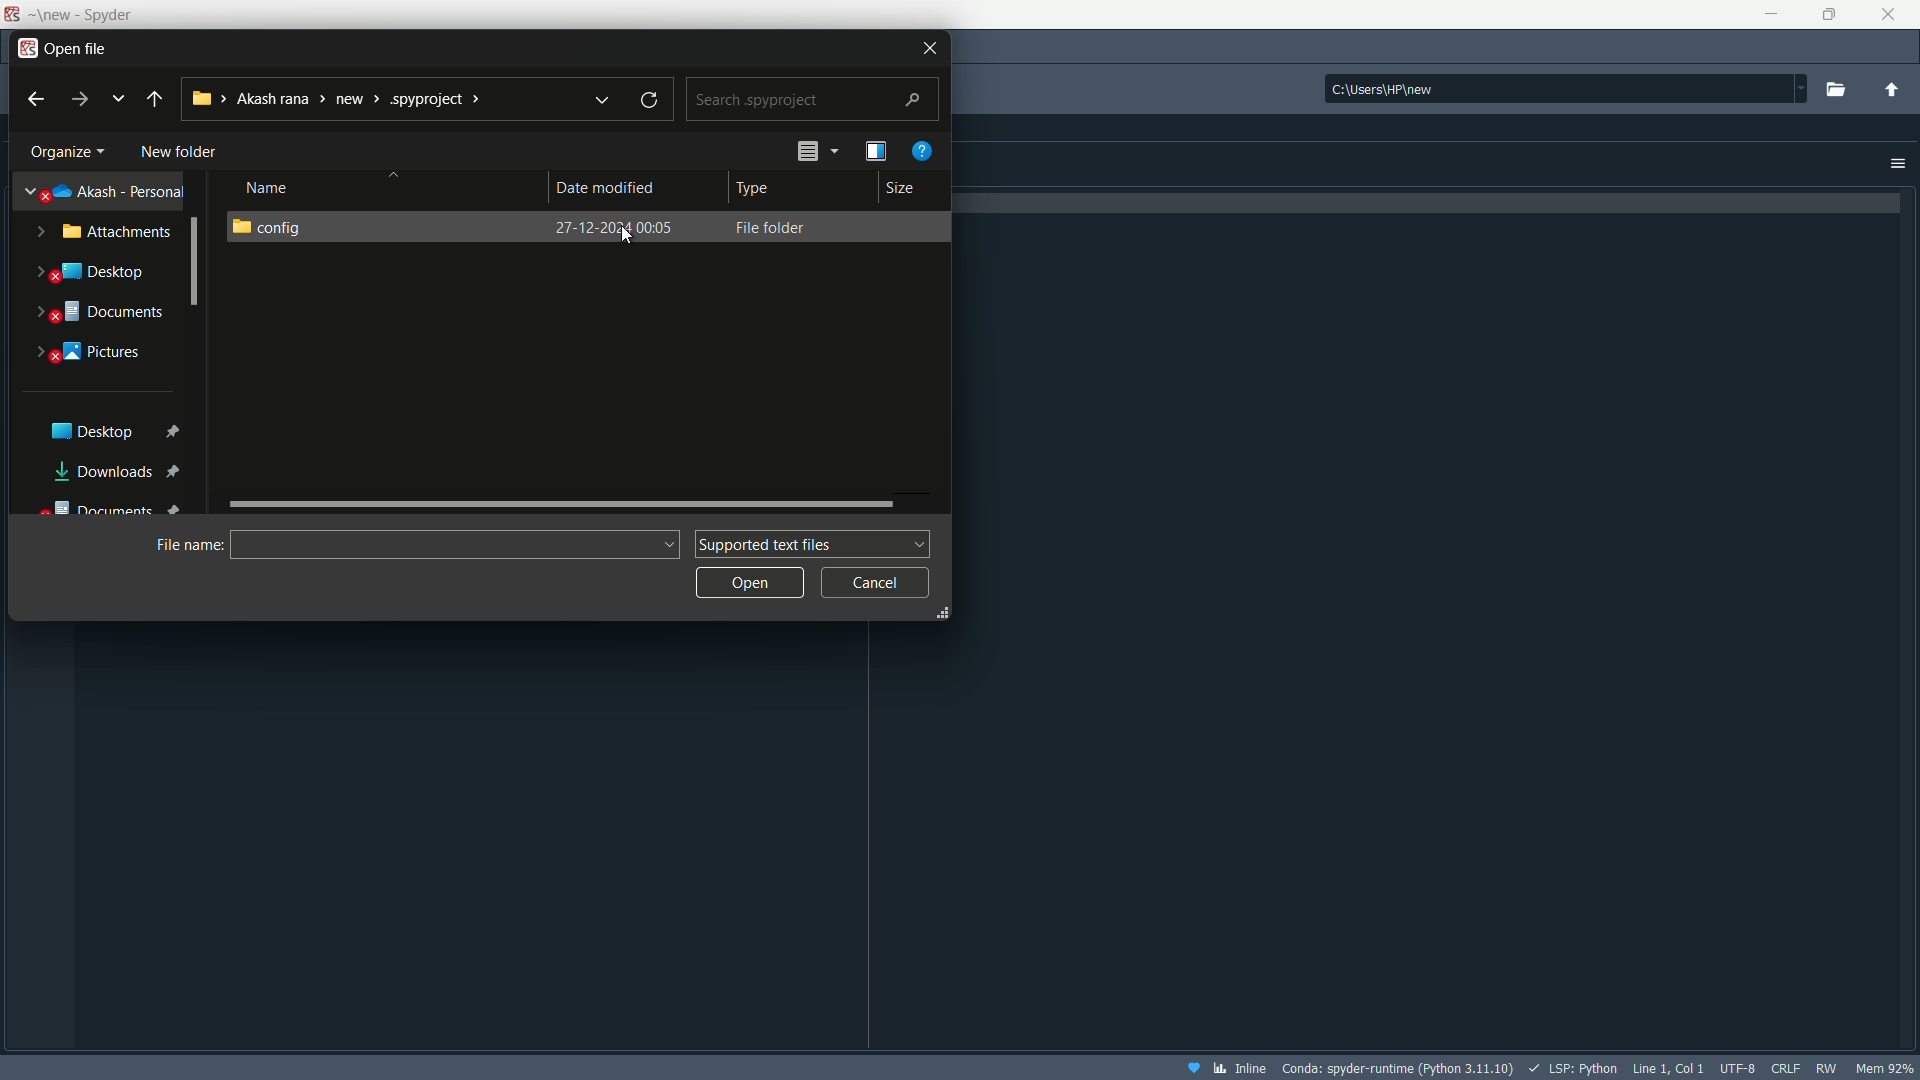 Image resolution: width=1920 pixels, height=1080 pixels. Describe the element at coordinates (117, 471) in the screenshot. I see `Downloads` at that location.